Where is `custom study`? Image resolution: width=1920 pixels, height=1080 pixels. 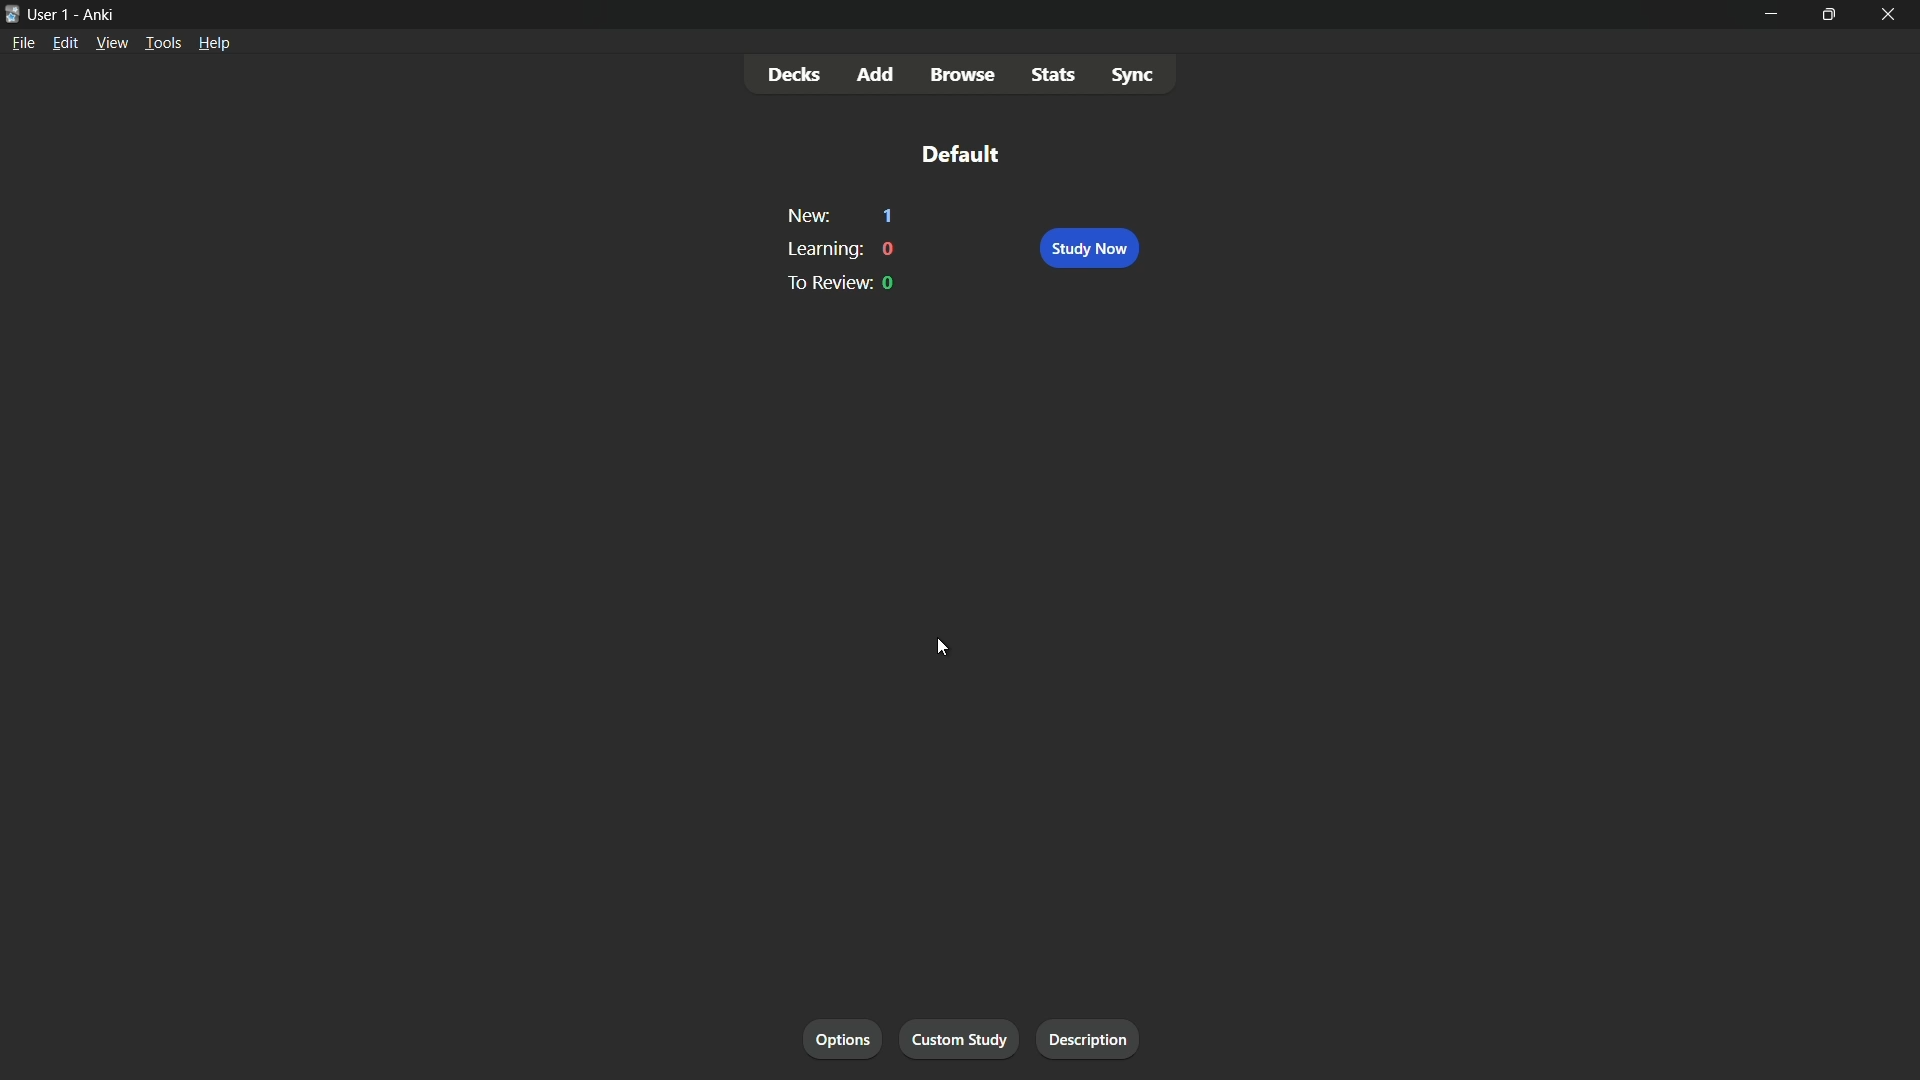
custom study is located at coordinates (964, 1039).